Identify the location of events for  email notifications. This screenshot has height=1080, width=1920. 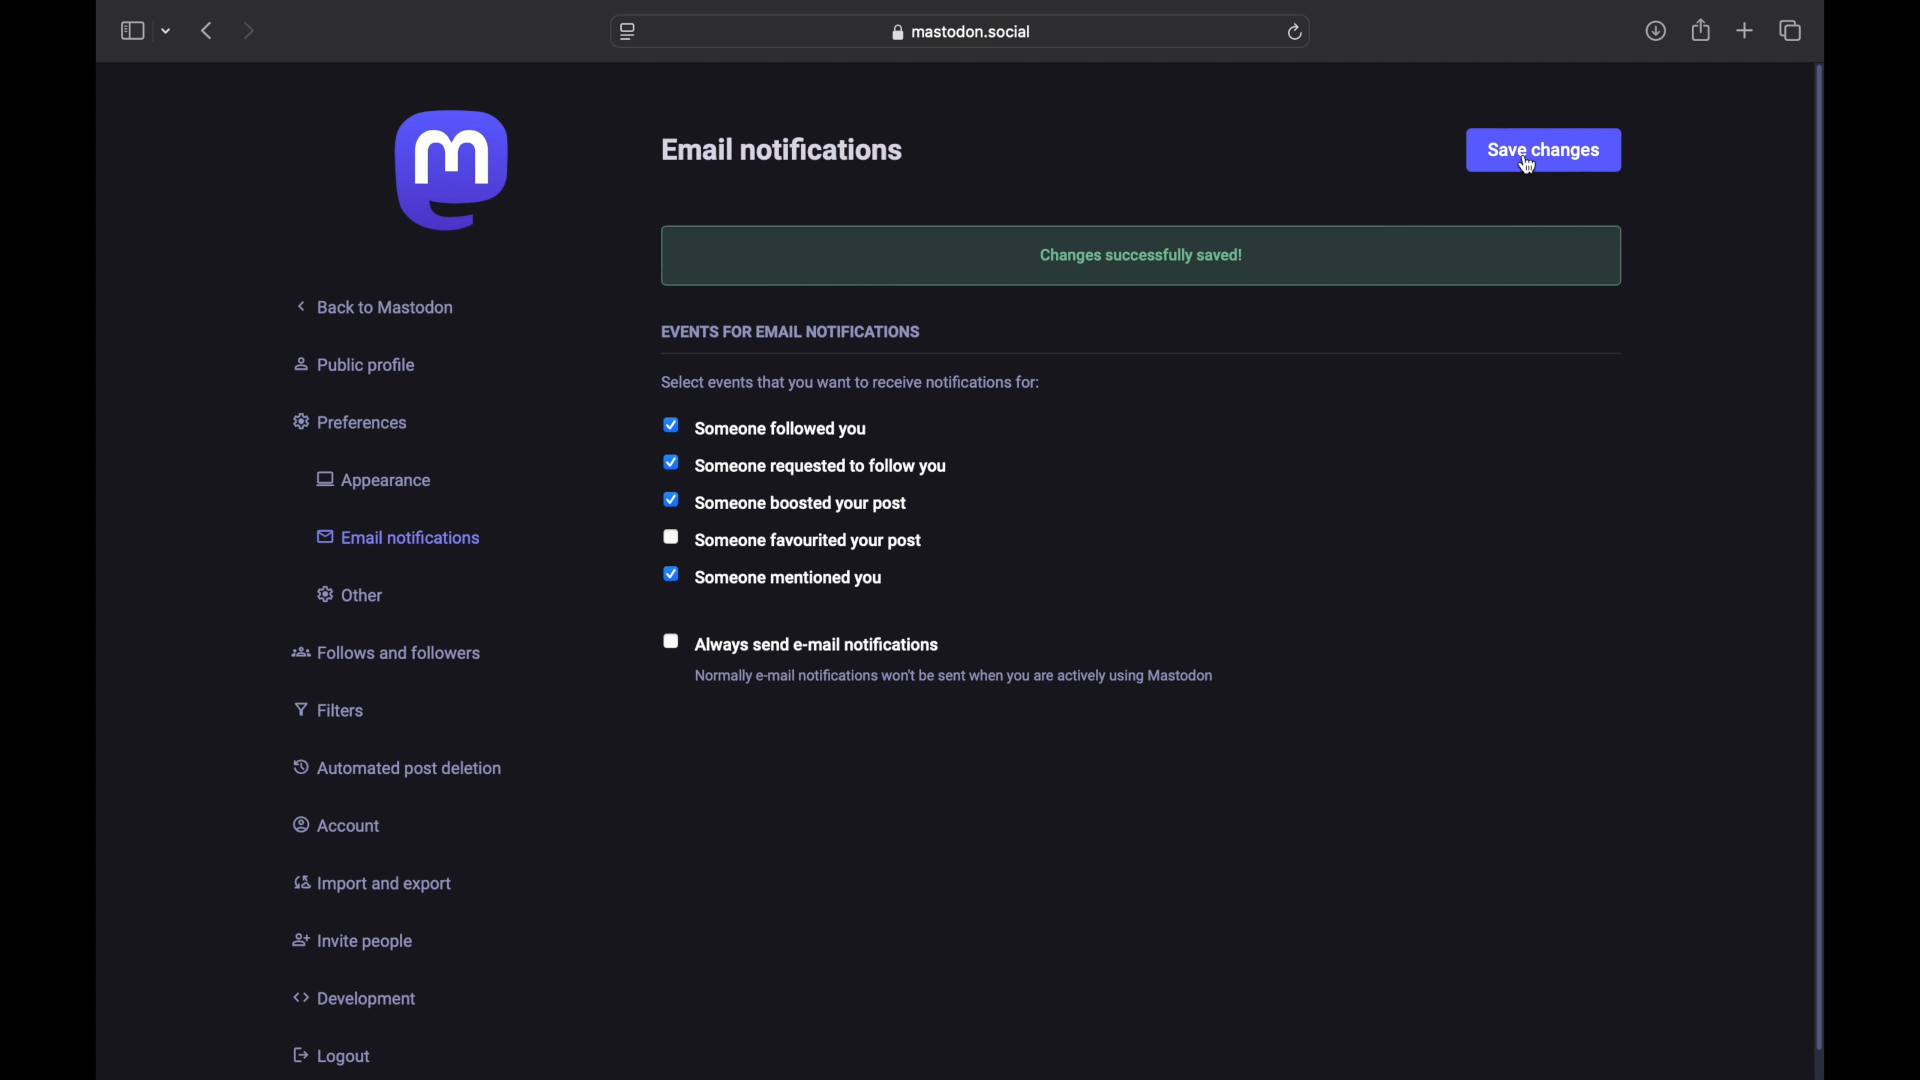
(794, 333).